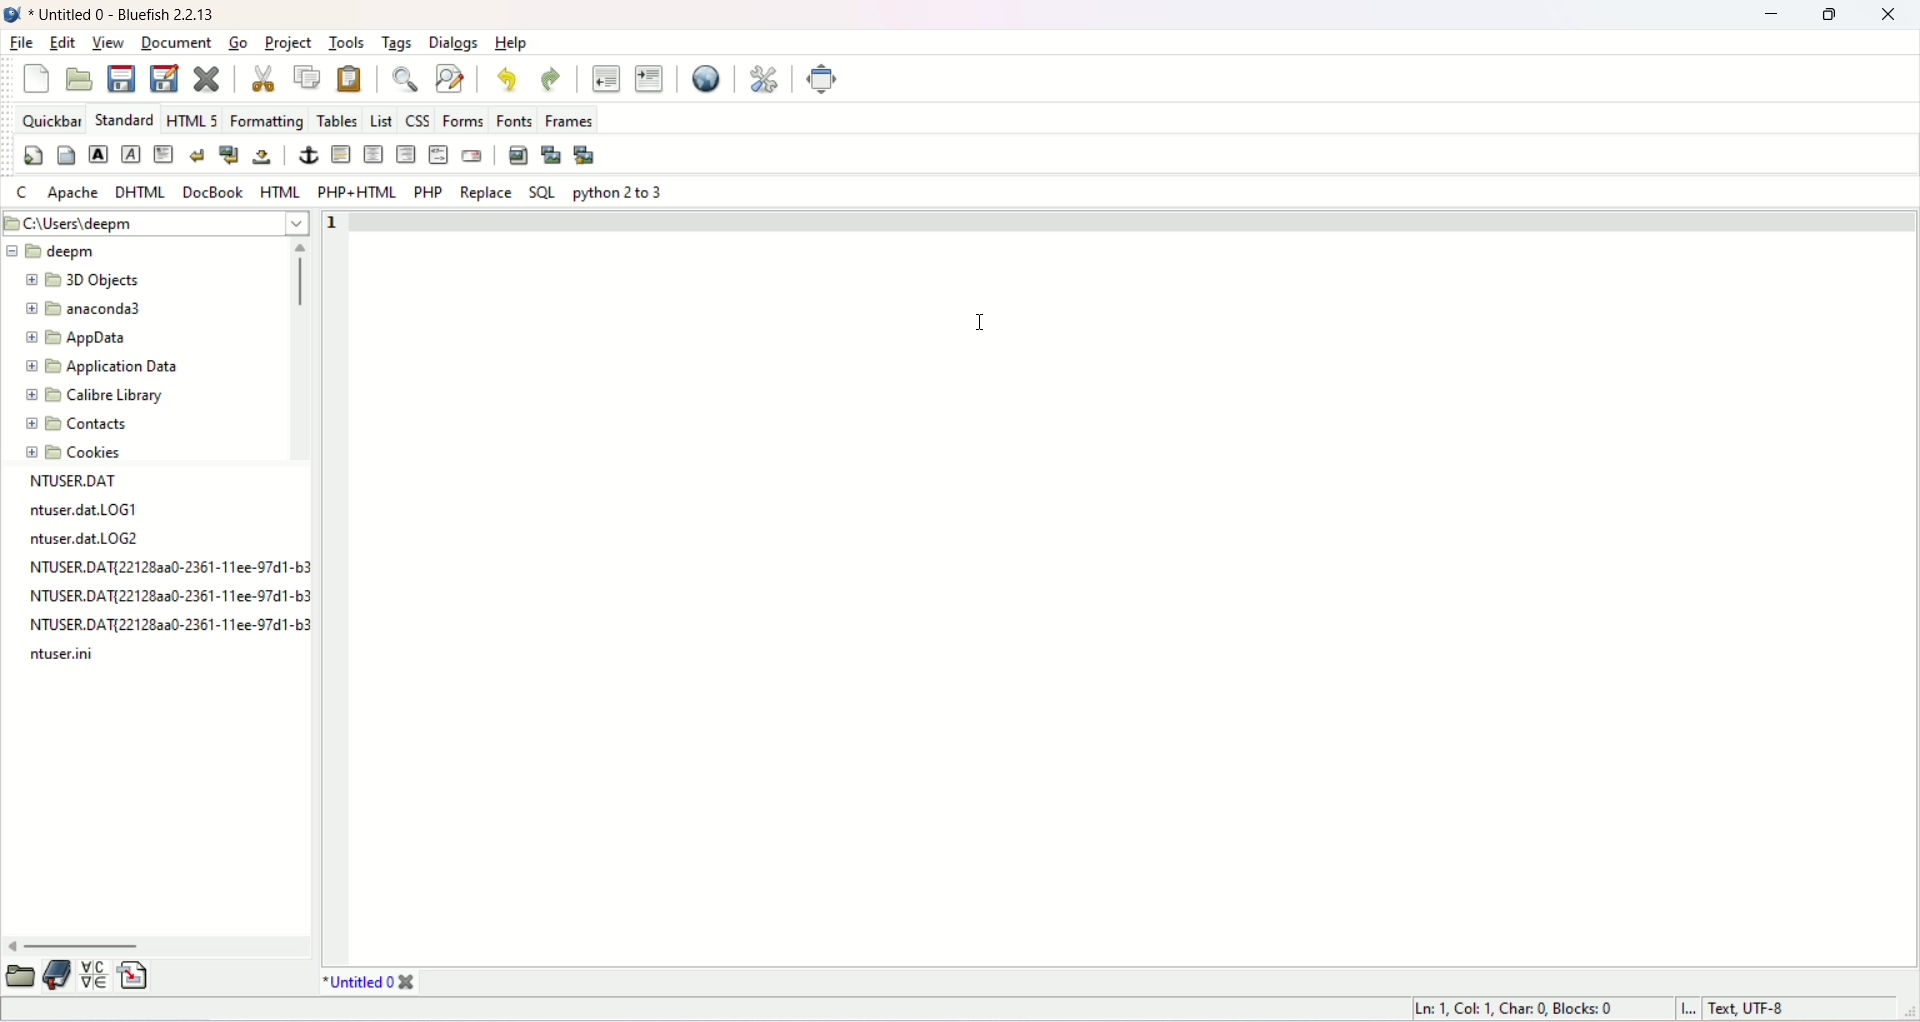 This screenshot has height=1022, width=1920. What do you see at coordinates (146, 979) in the screenshot?
I see `insert file` at bounding box center [146, 979].